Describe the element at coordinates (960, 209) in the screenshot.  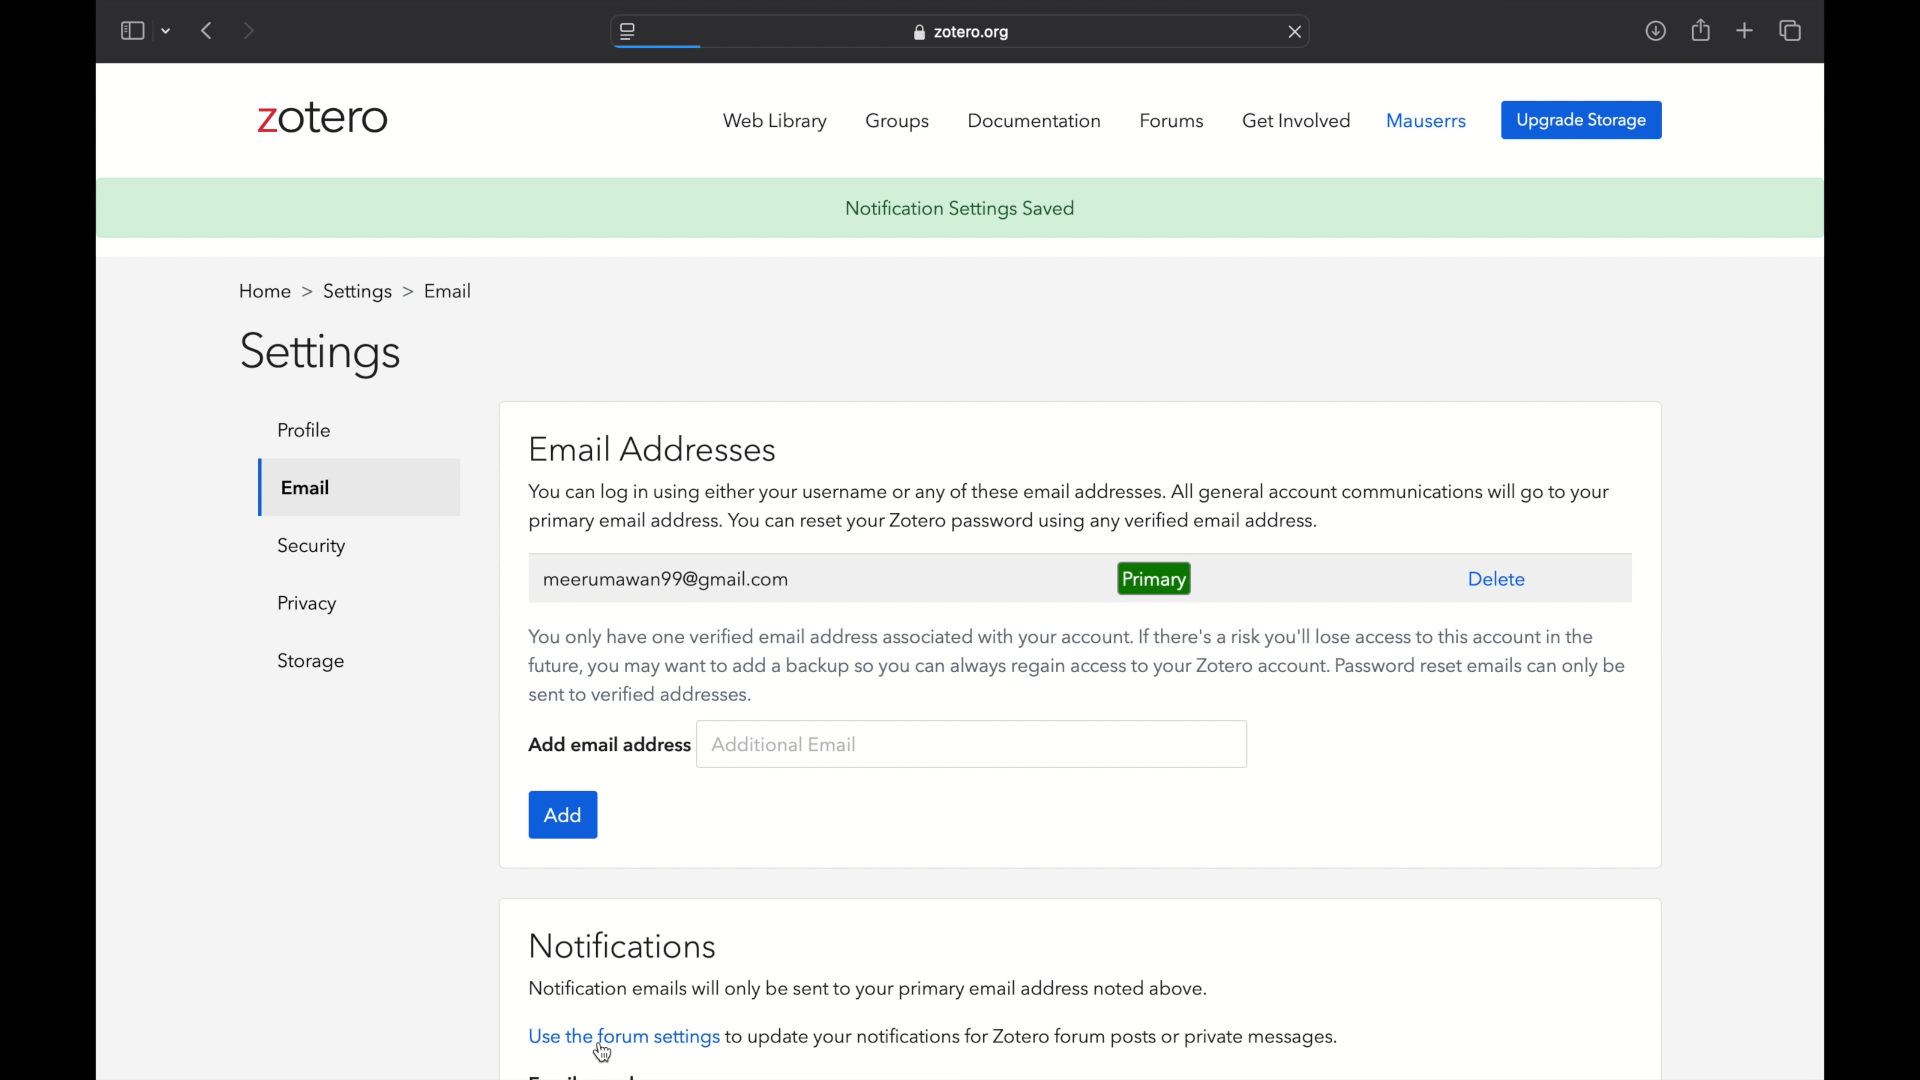
I see `notification settings saved` at that location.